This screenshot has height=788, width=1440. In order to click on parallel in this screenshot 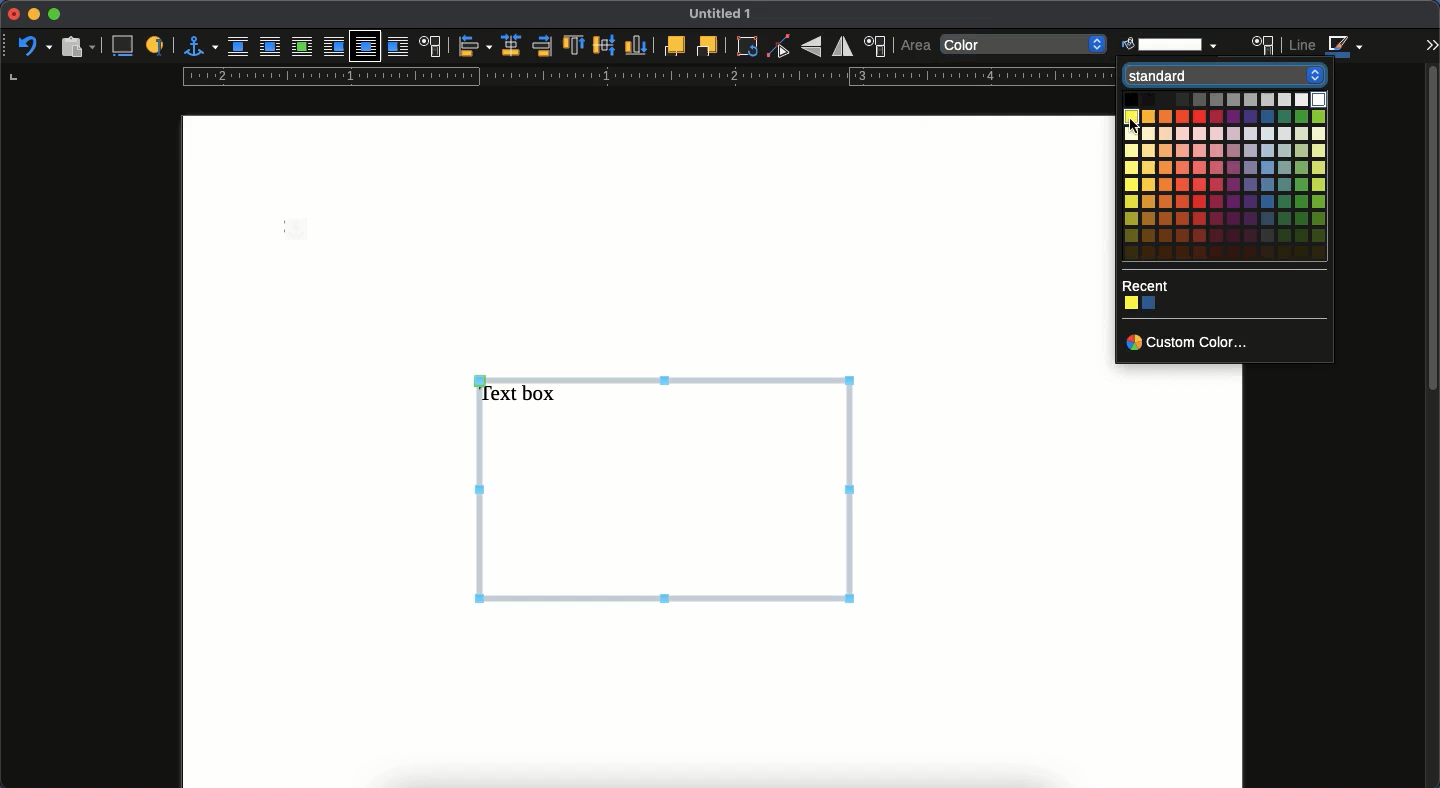, I will do `click(269, 49)`.